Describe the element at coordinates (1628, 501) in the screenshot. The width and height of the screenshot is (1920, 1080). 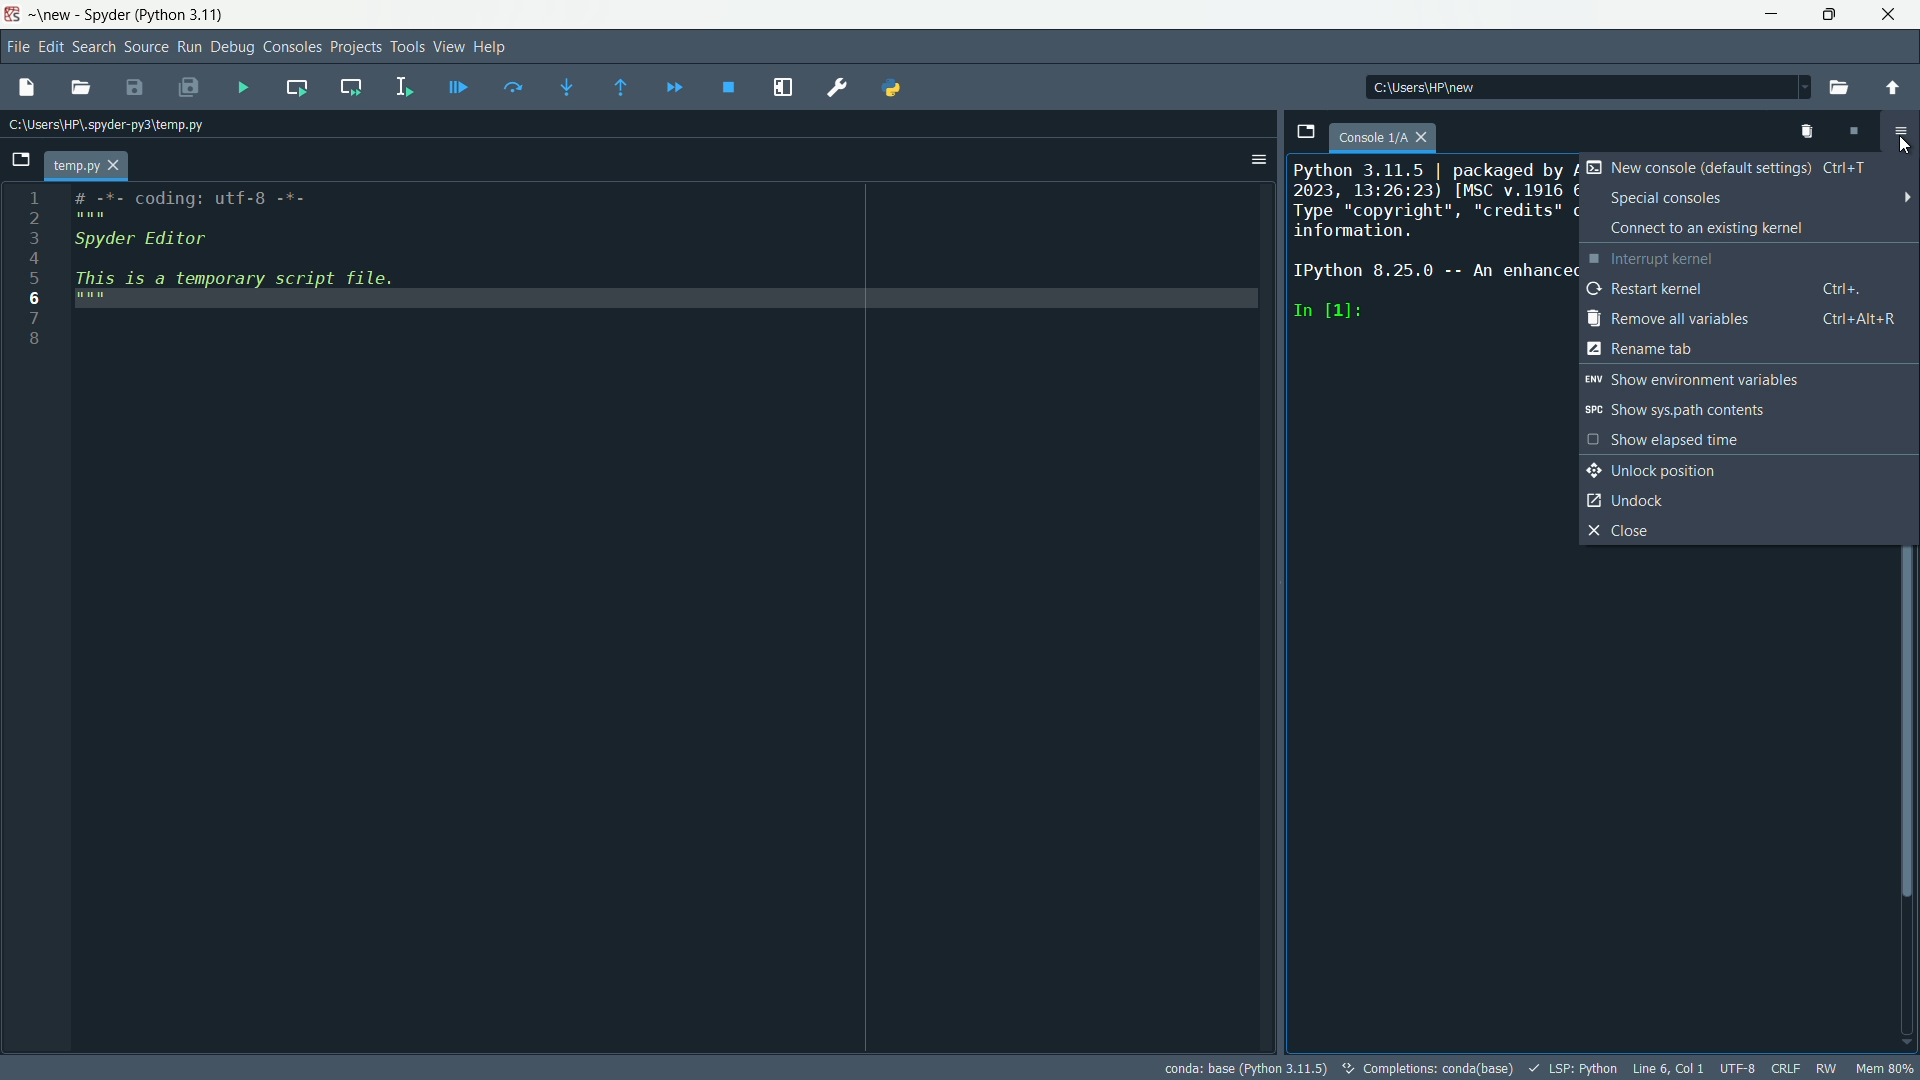
I see `Undock` at that location.